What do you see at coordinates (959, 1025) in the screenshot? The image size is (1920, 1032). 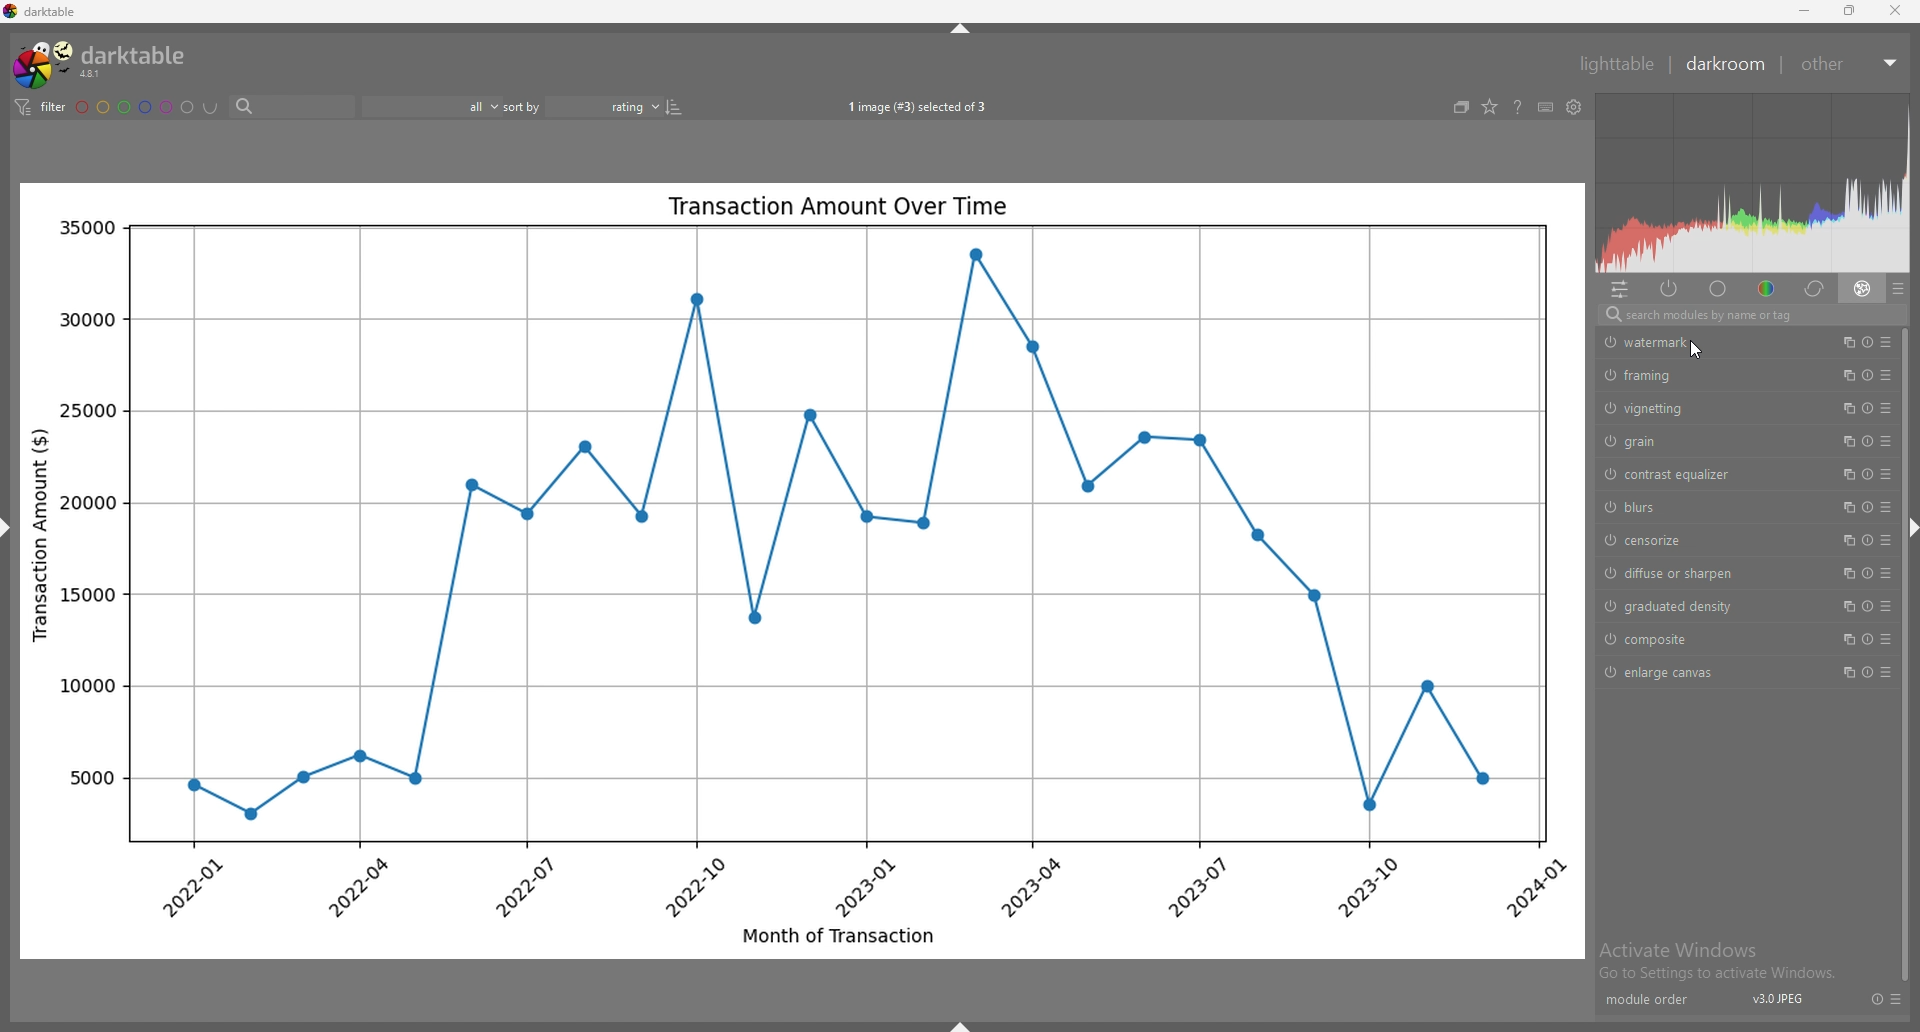 I see `hide` at bounding box center [959, 1025].